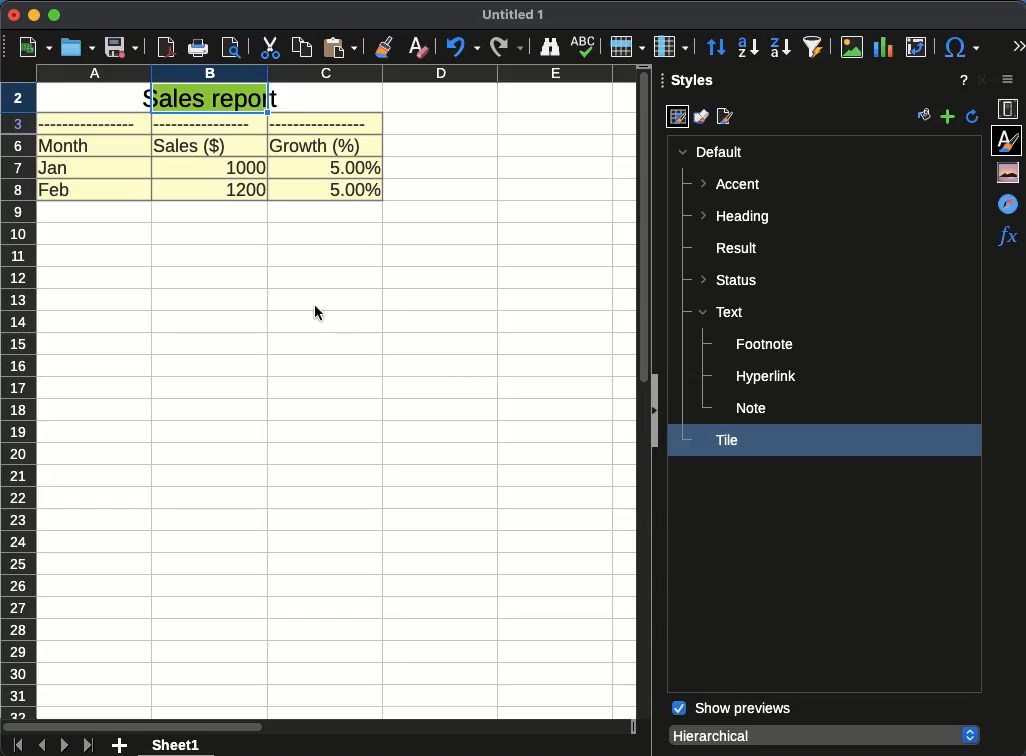 The width and height of the screenshot is (1026, 756). Describe the element at coordinates (513, 16) in the screenshot. I see `UNTITLED 1` at that location.